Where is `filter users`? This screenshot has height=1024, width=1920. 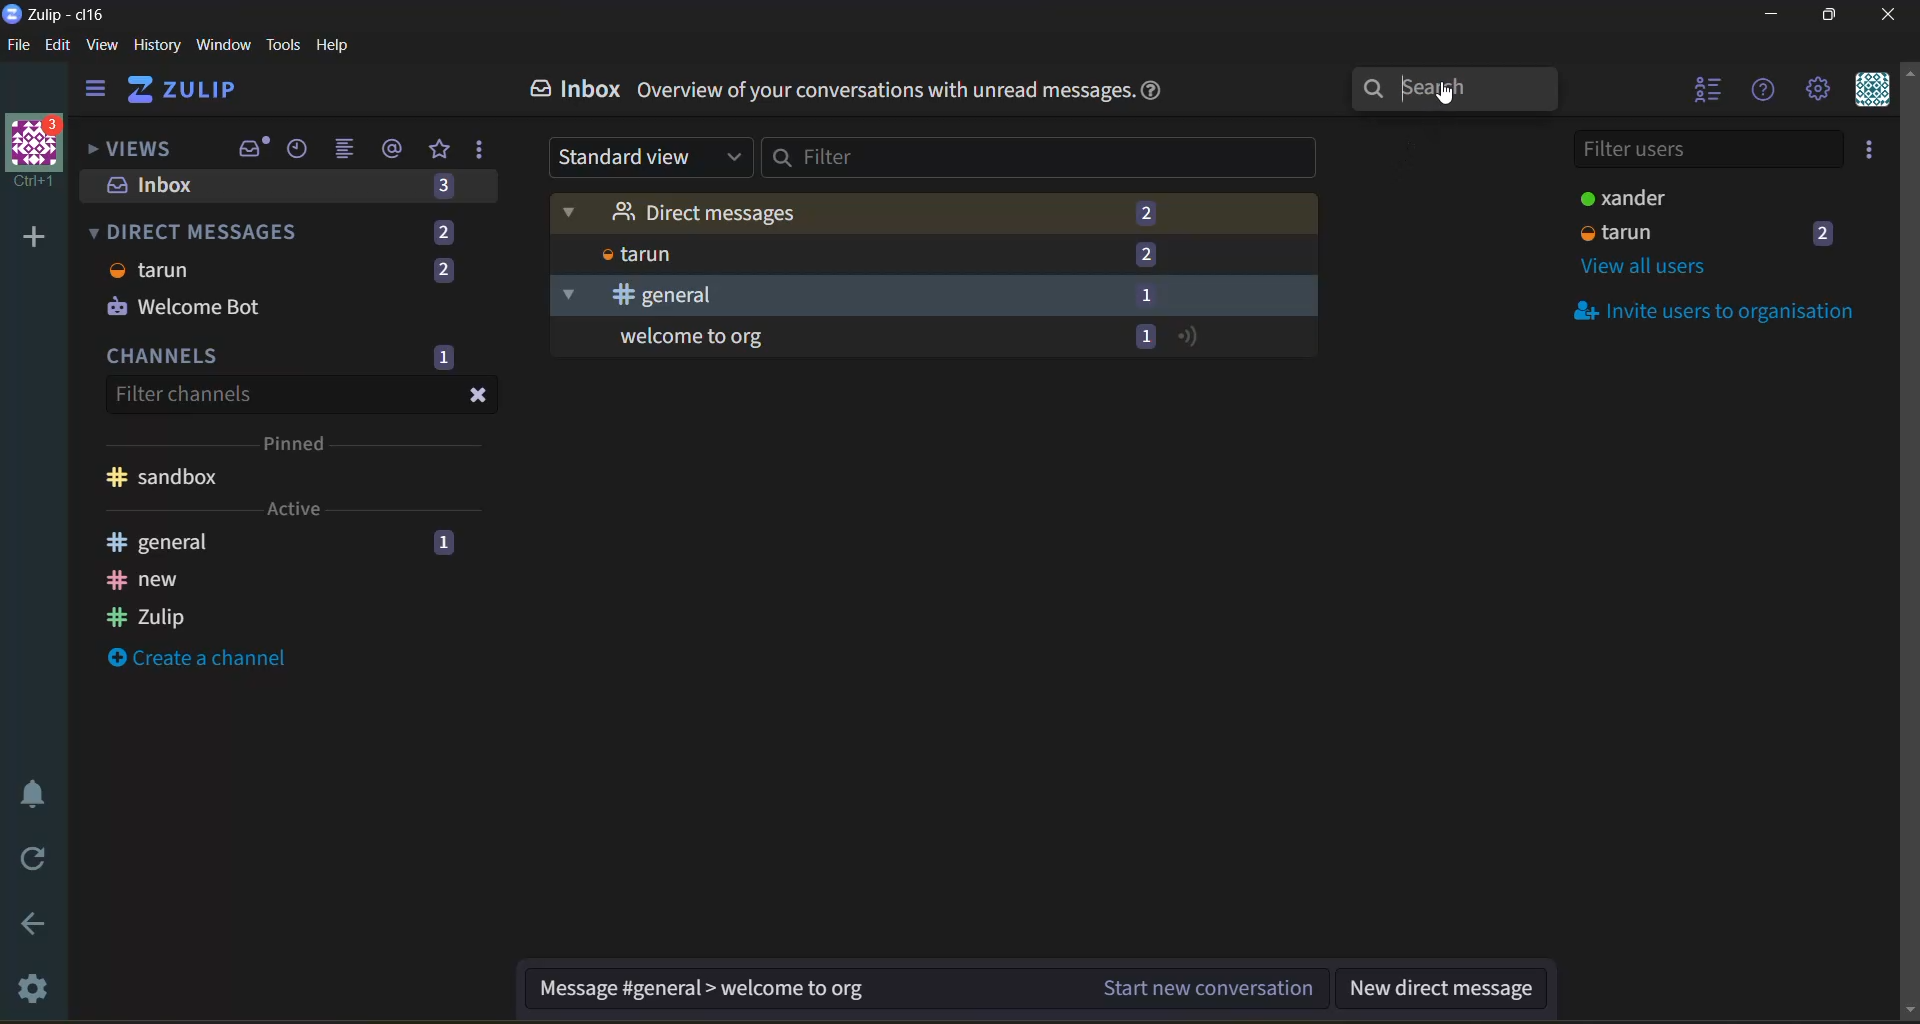
filter users is located at coordinates (1707, 151).